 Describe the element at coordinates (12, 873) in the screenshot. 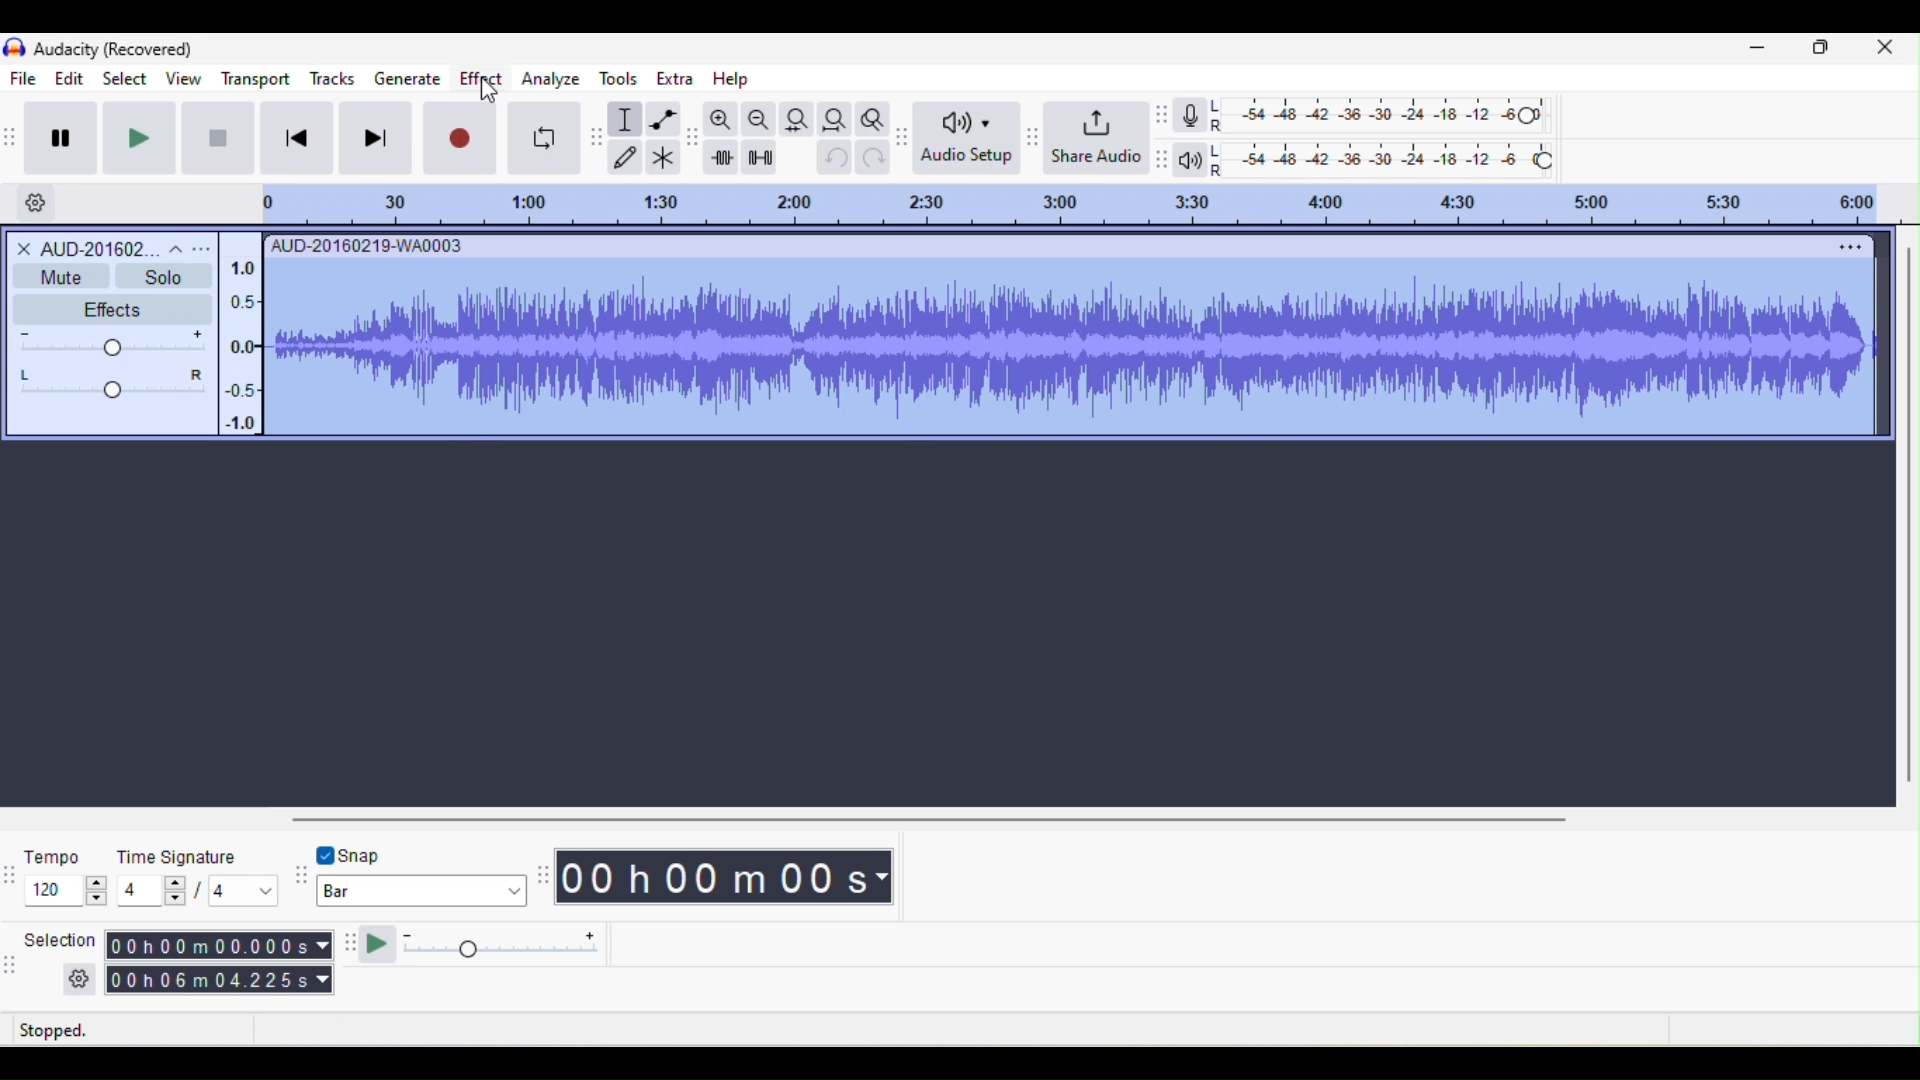

I see `audacity time signature toolbar` at that location.